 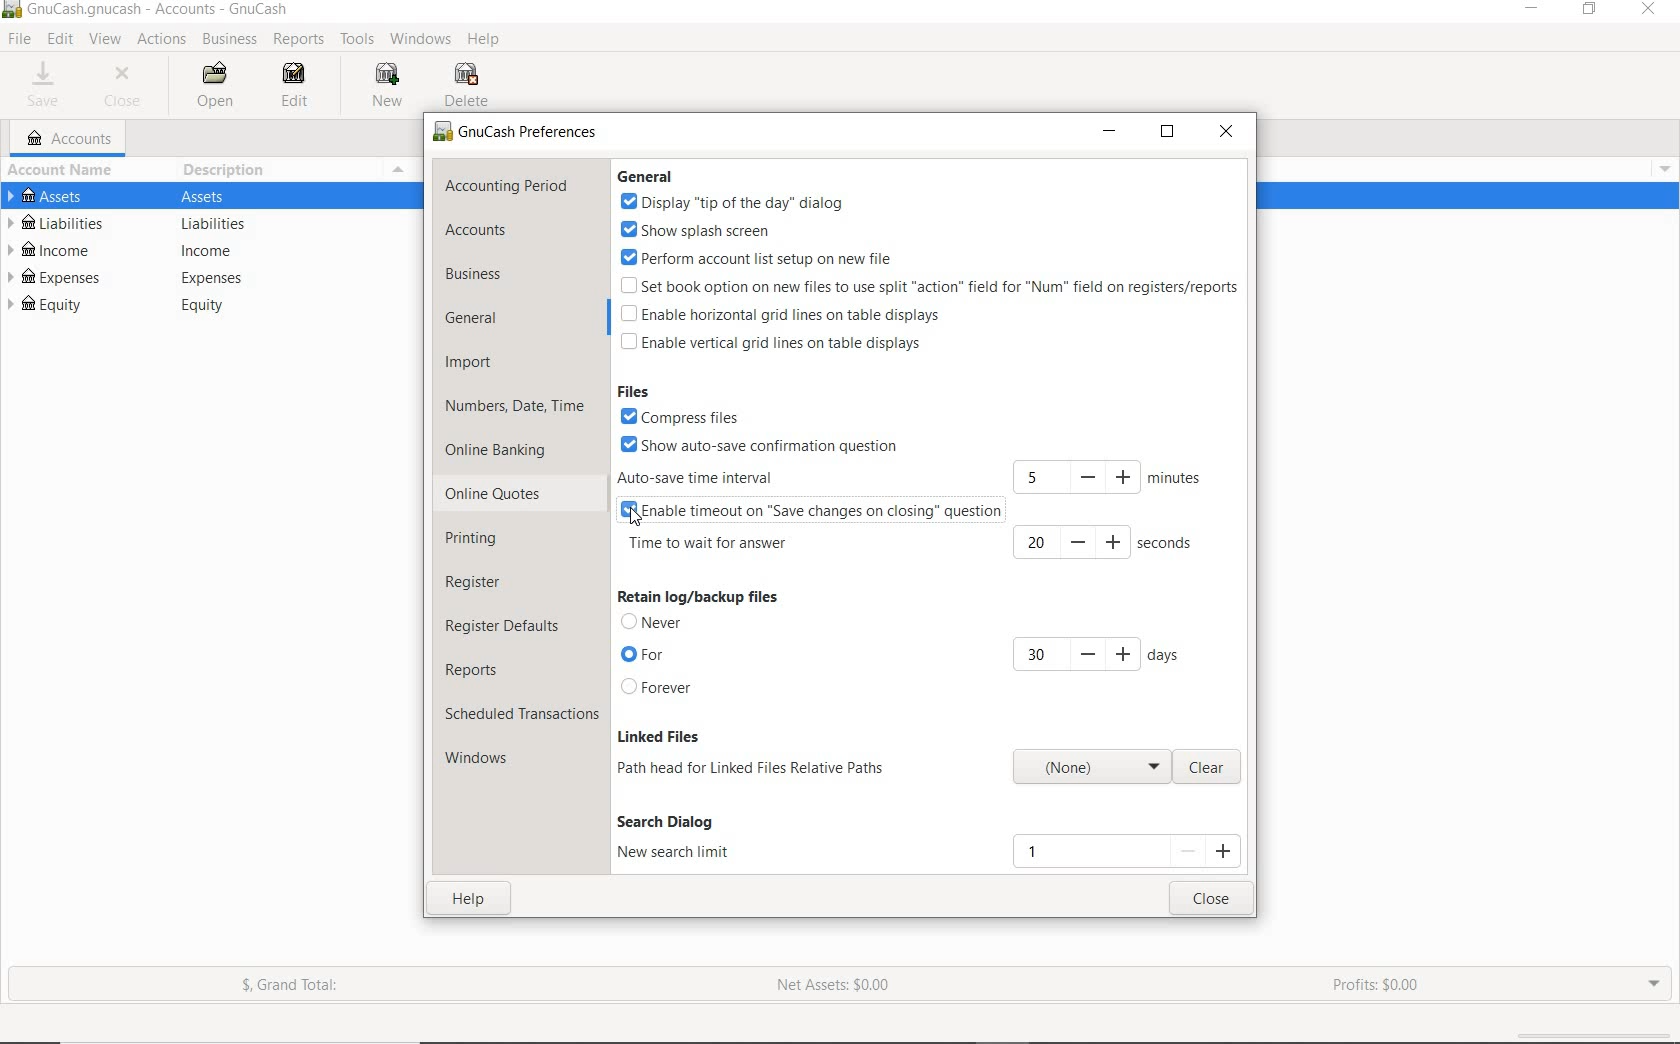 I want to click on CLOSE, so click(x=1226, y=133).